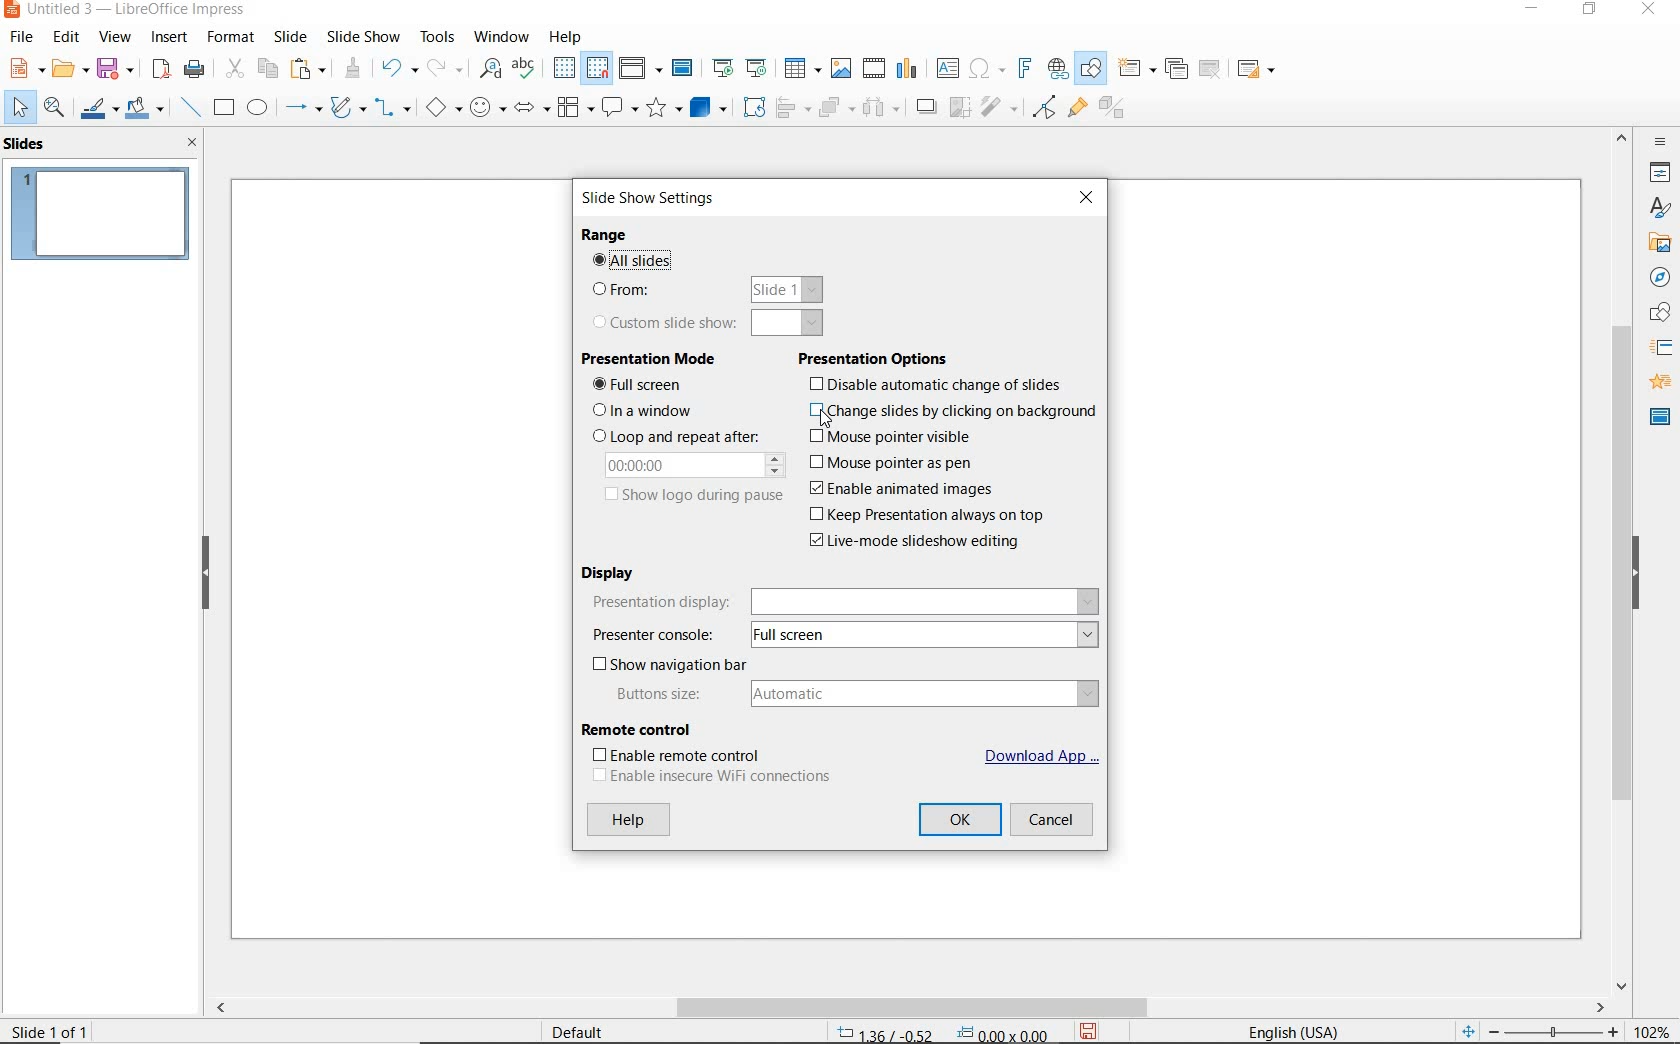 The image size is (1680, 1044). What do you see at coordinates (879, 110) in the screenshot?
I see `THREE OBJECTS TO DISTRIBUTE` at bounding box center [879, 110].